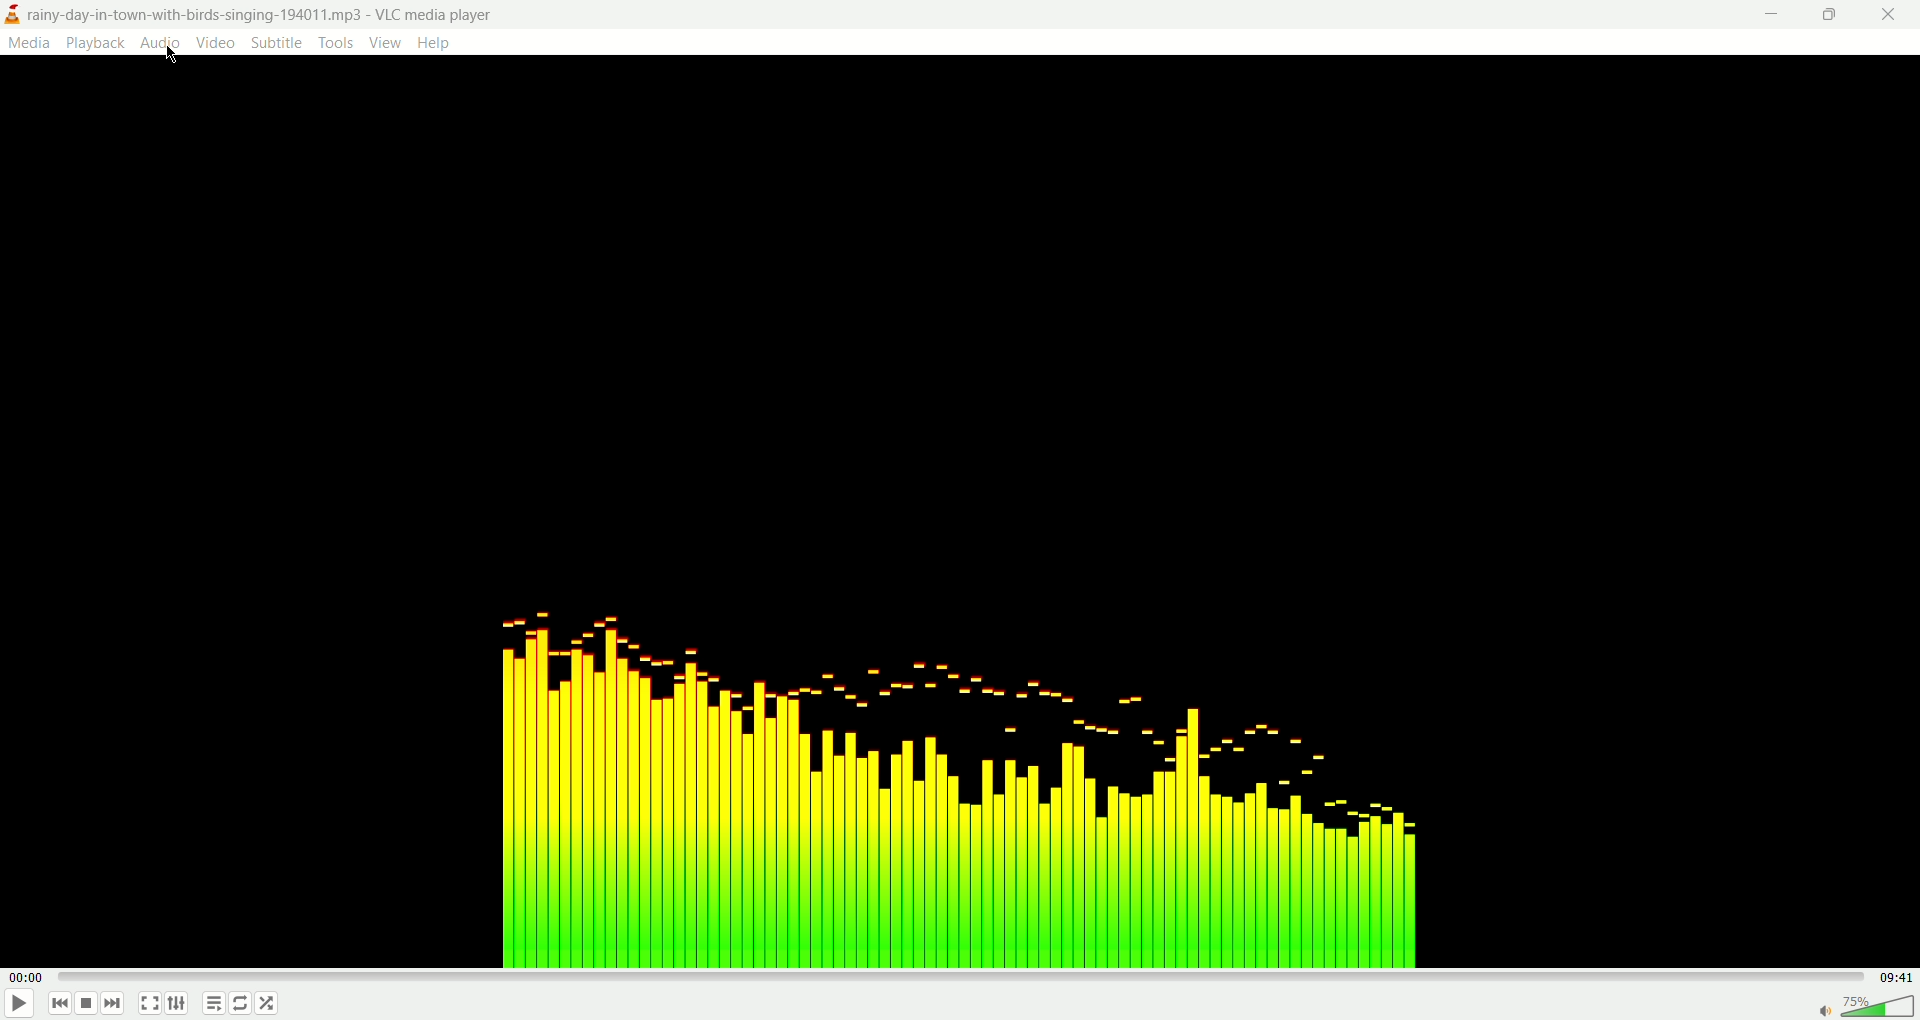 The width and height of the screenshot is (1920, 1020). I want to click on next, so click(115, 1003).